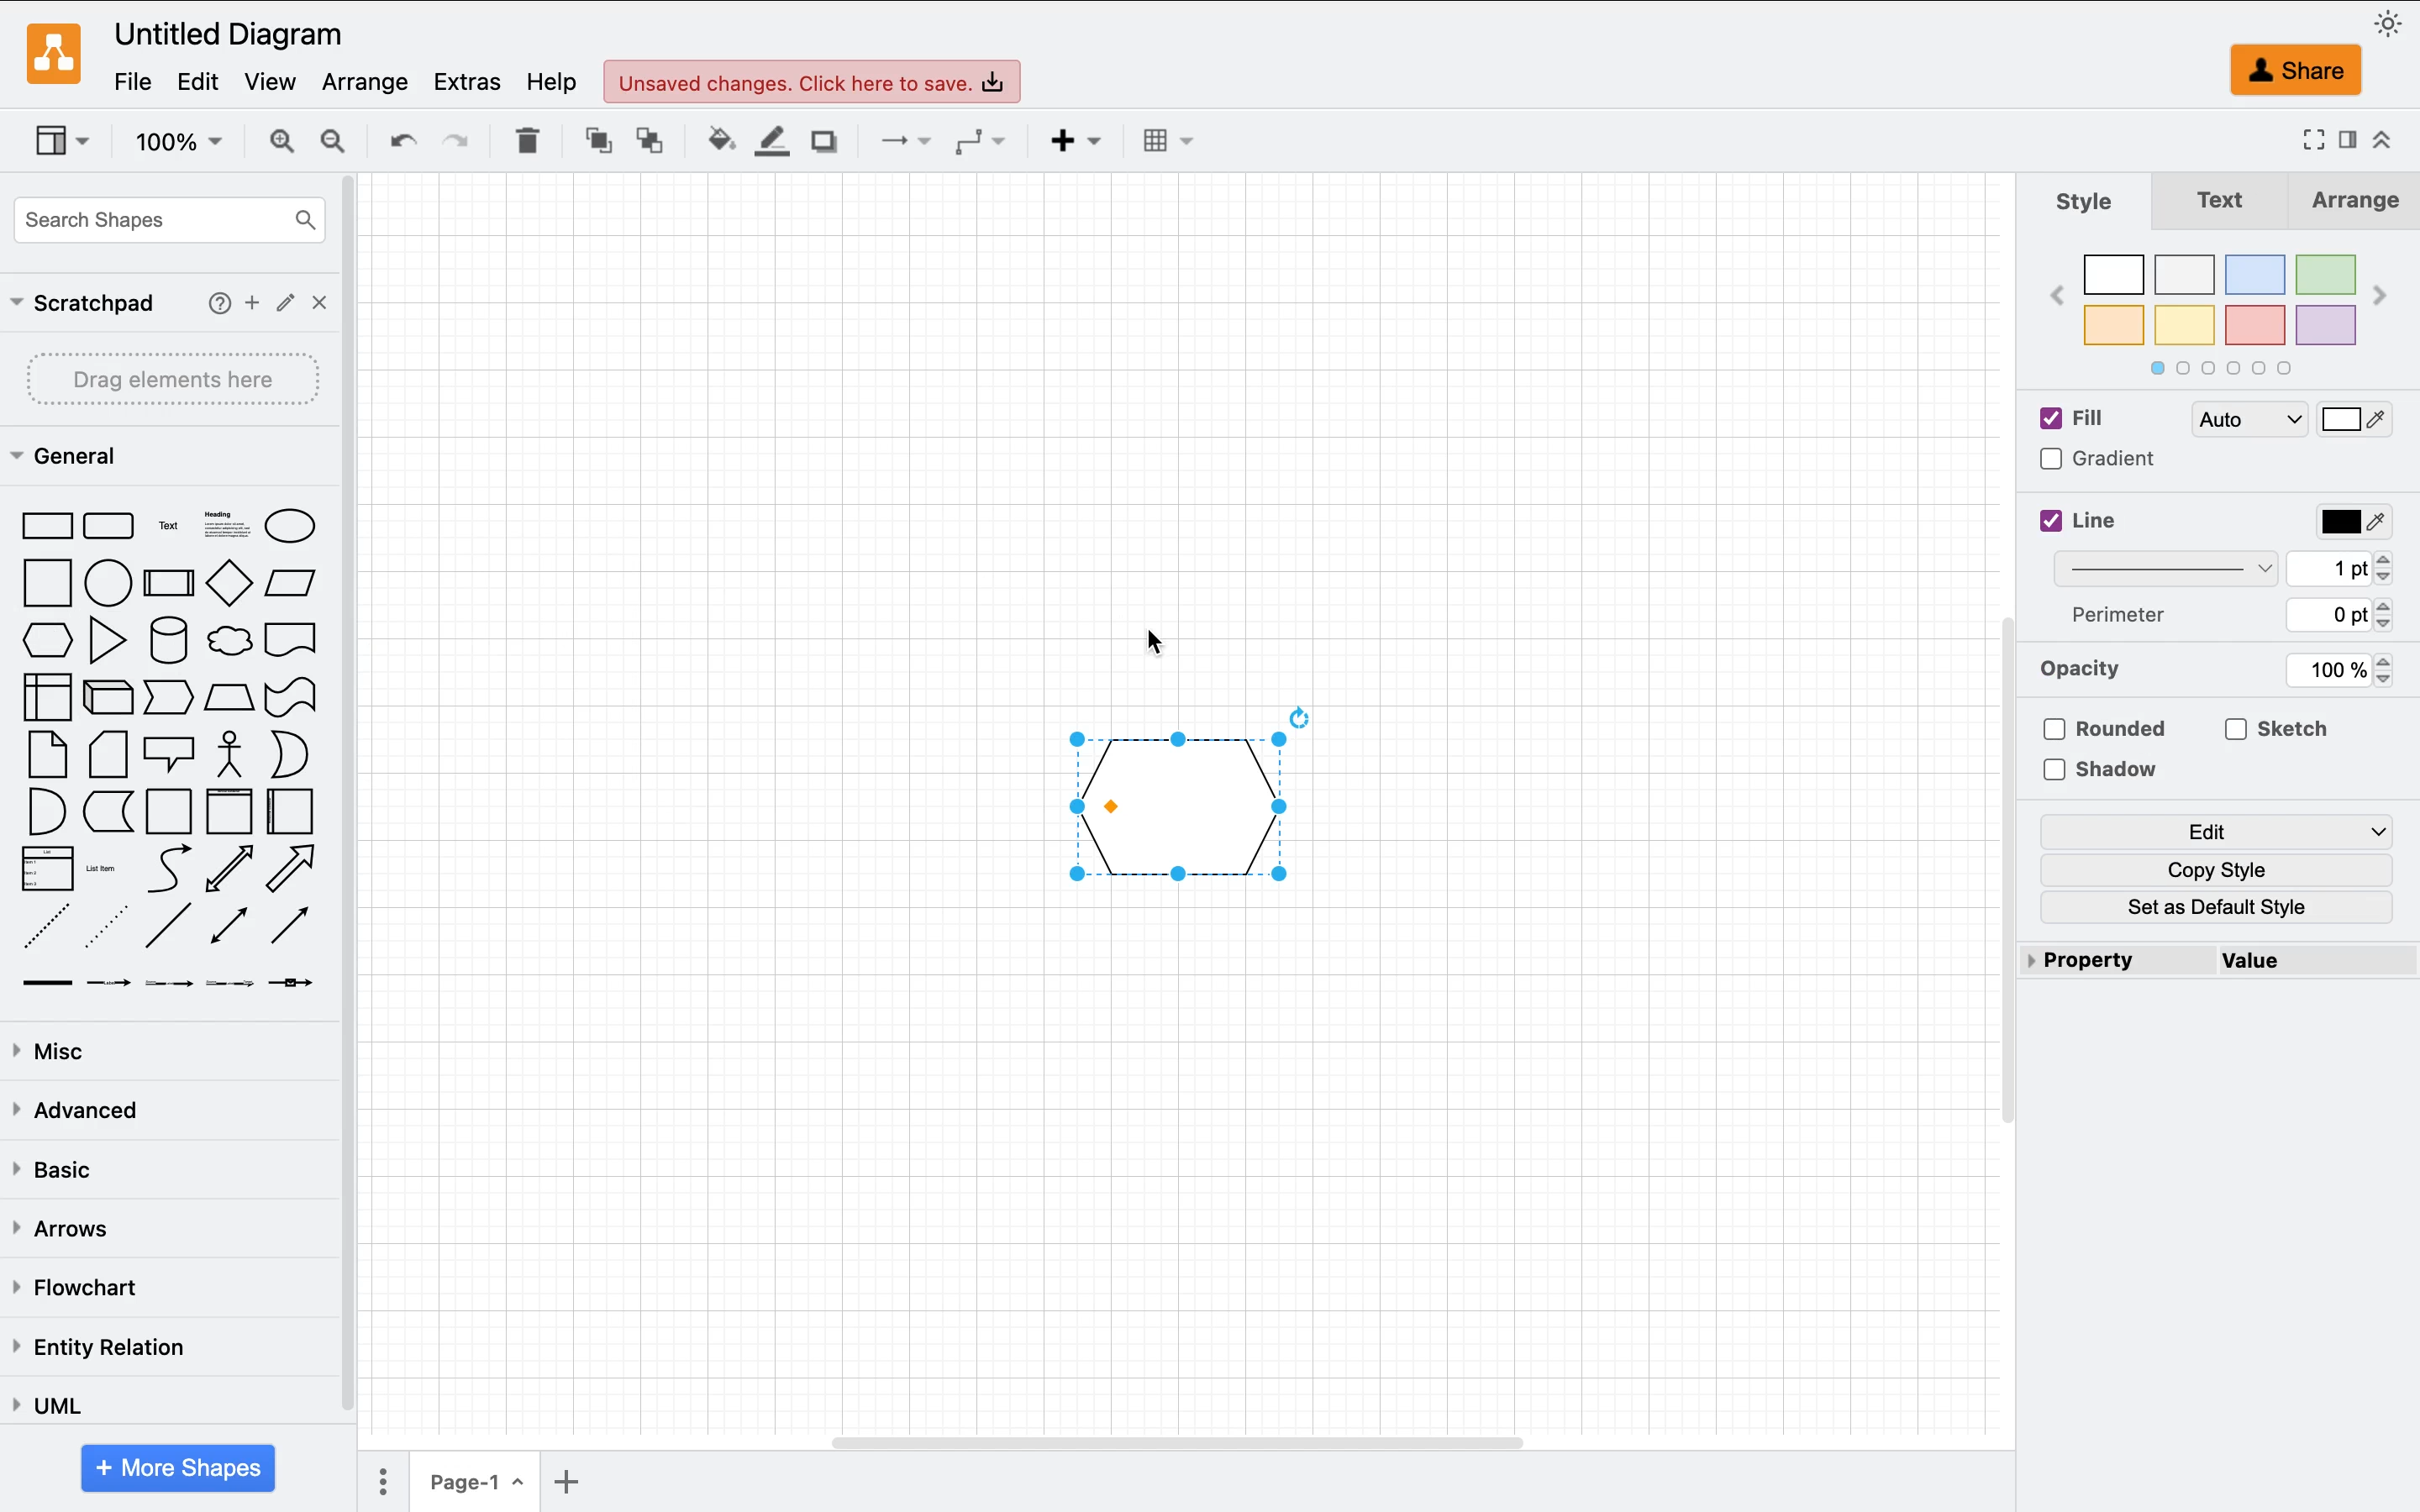 This screenshot has width=2420, height=1512. I want to click on Shadow, so click(2107, 775).